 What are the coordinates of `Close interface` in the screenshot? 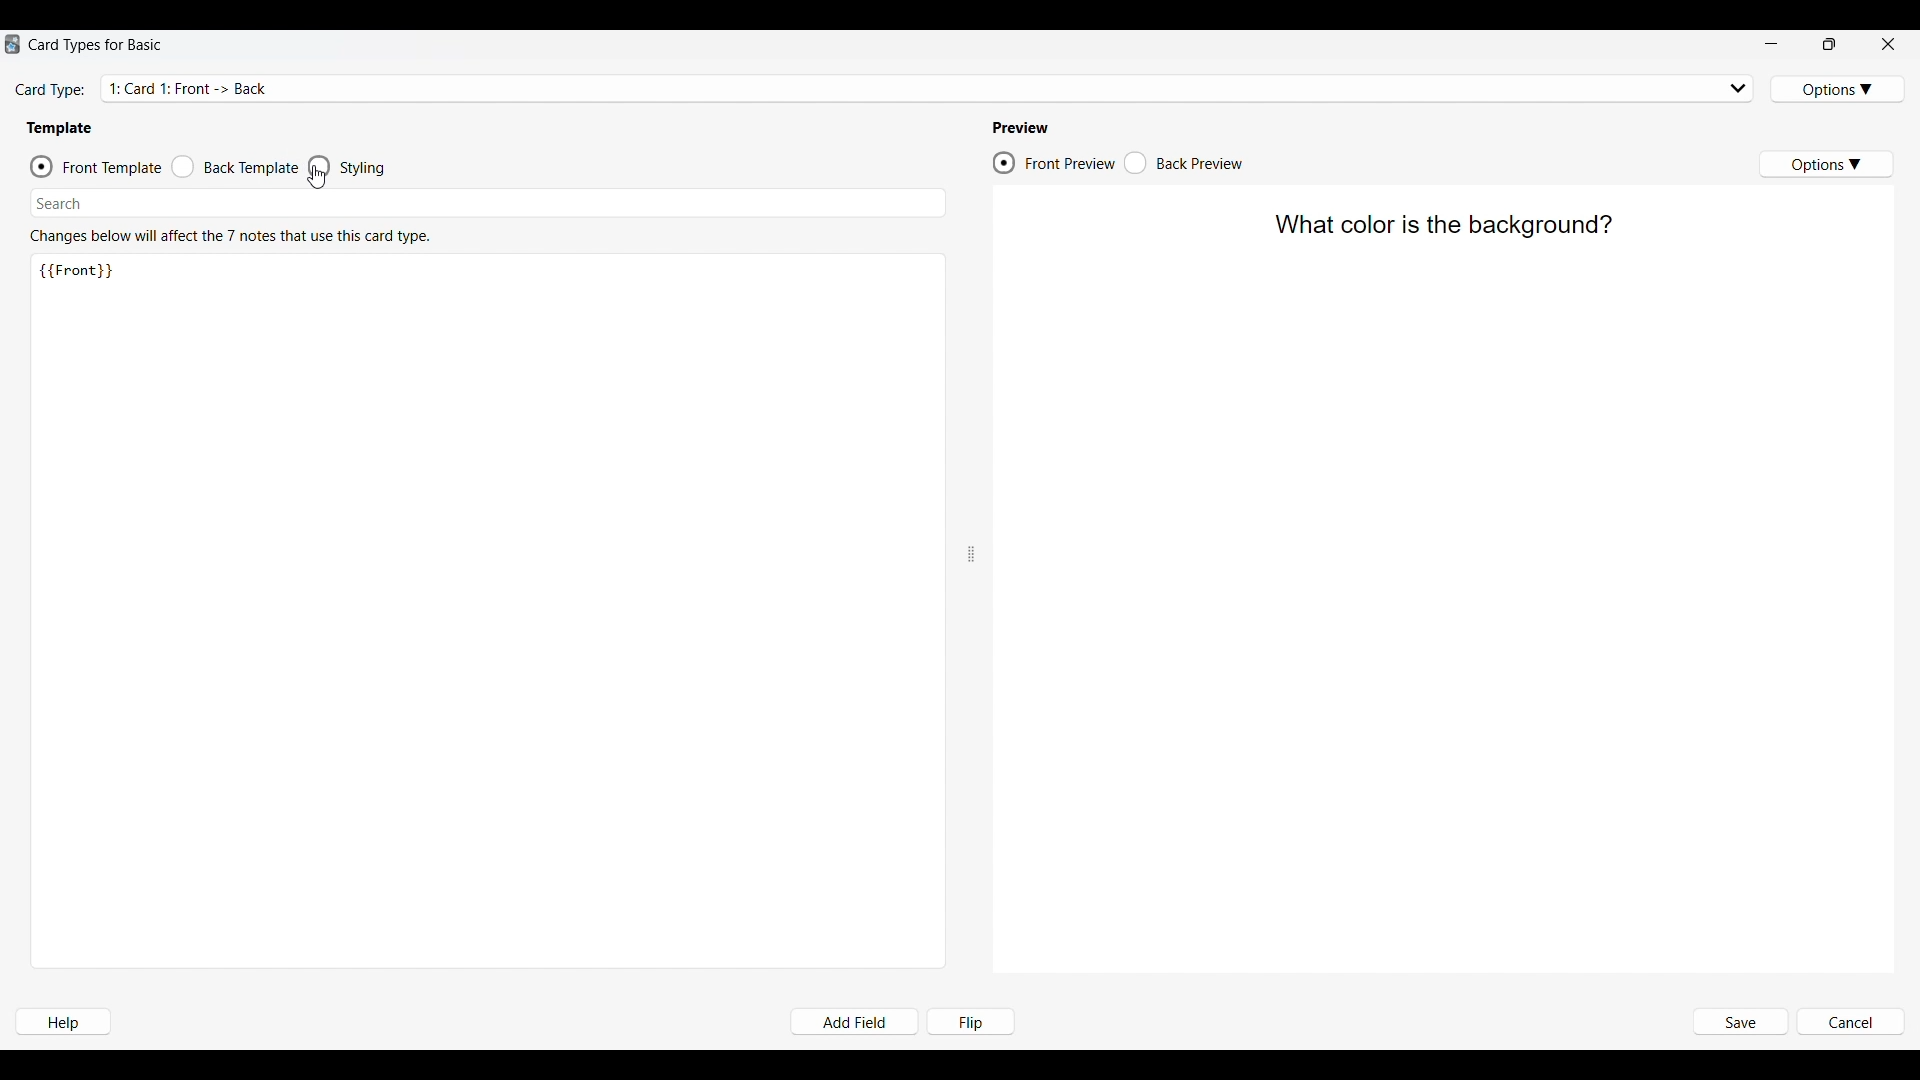 It's located at (1888, 43).